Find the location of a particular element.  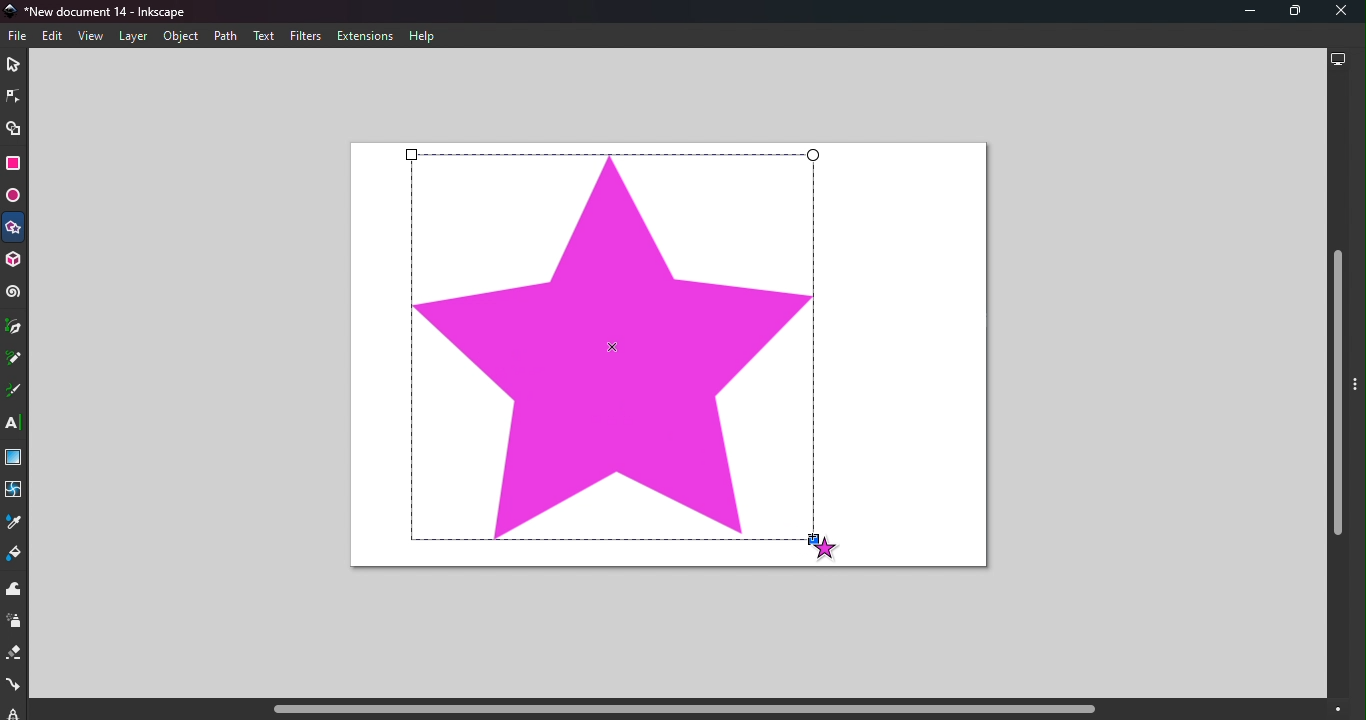

Edit is located at coordinates (52, 37).